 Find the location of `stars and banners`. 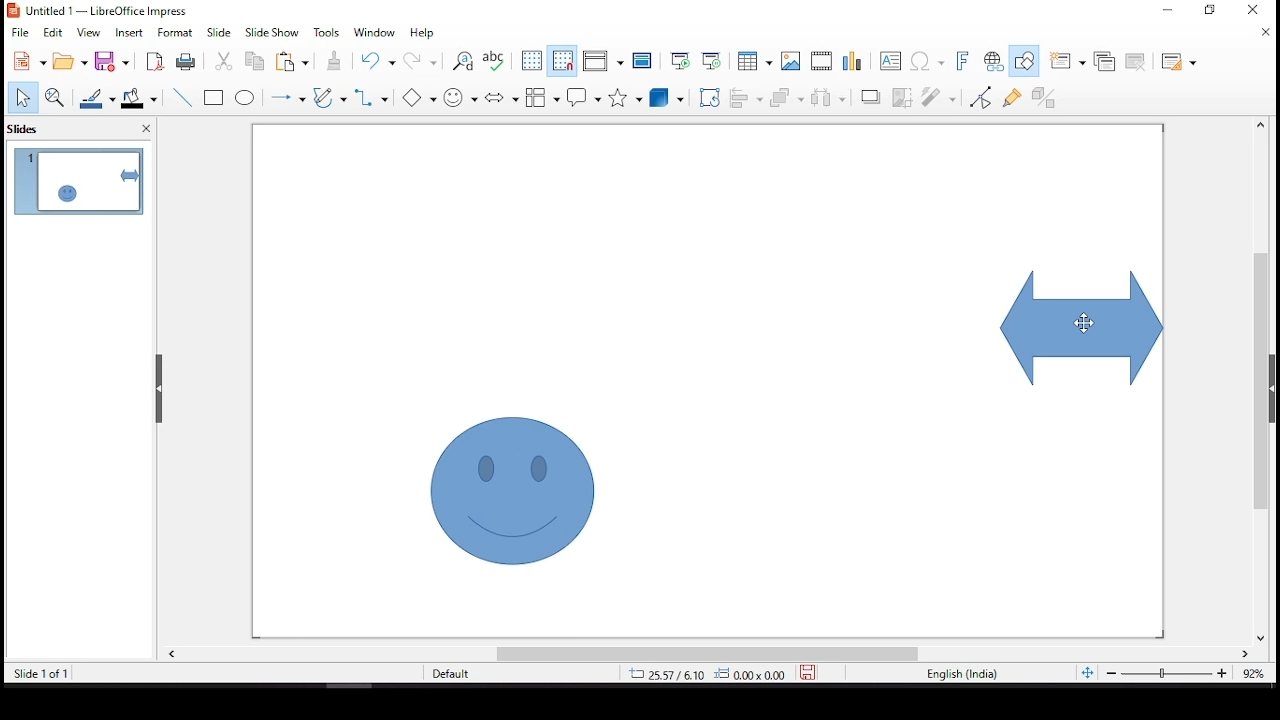

stars and banners is located at coordinates (622, 97).